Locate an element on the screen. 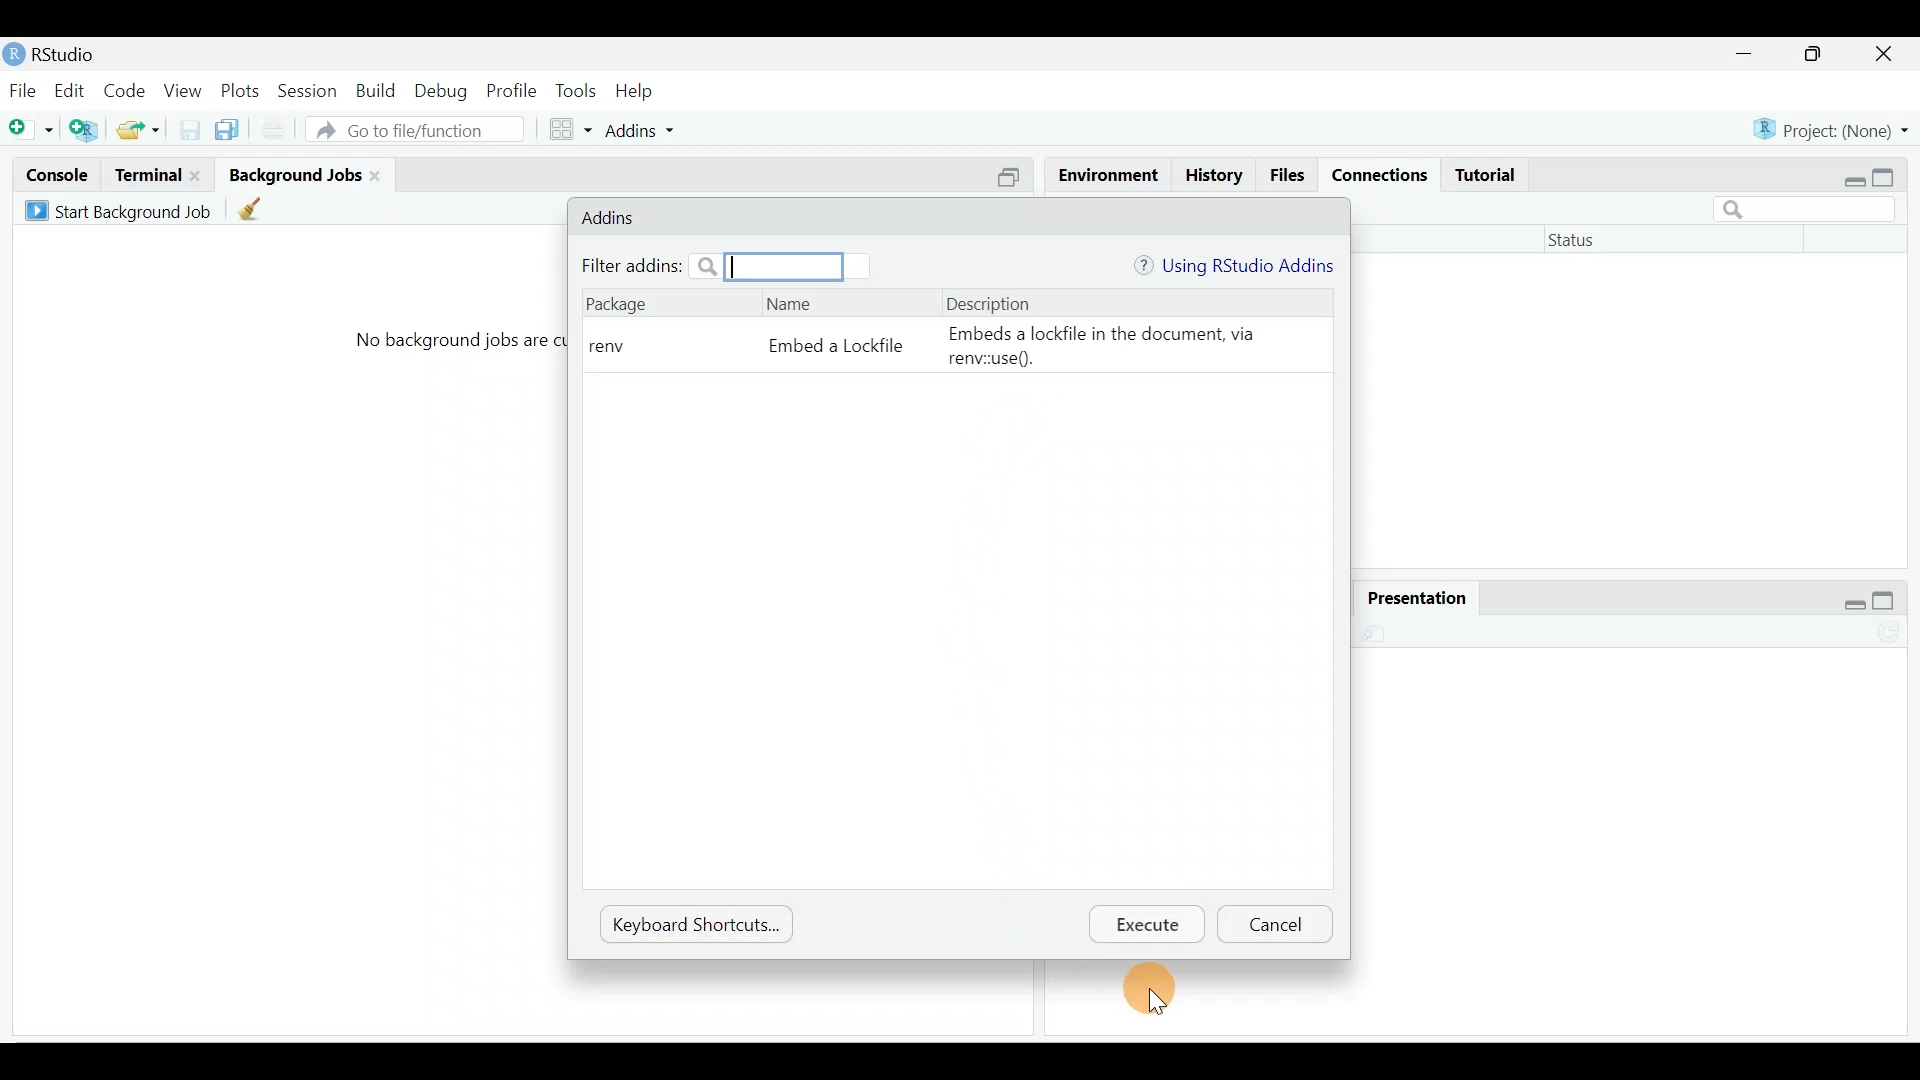  Console is located at coordinates (53, 177).